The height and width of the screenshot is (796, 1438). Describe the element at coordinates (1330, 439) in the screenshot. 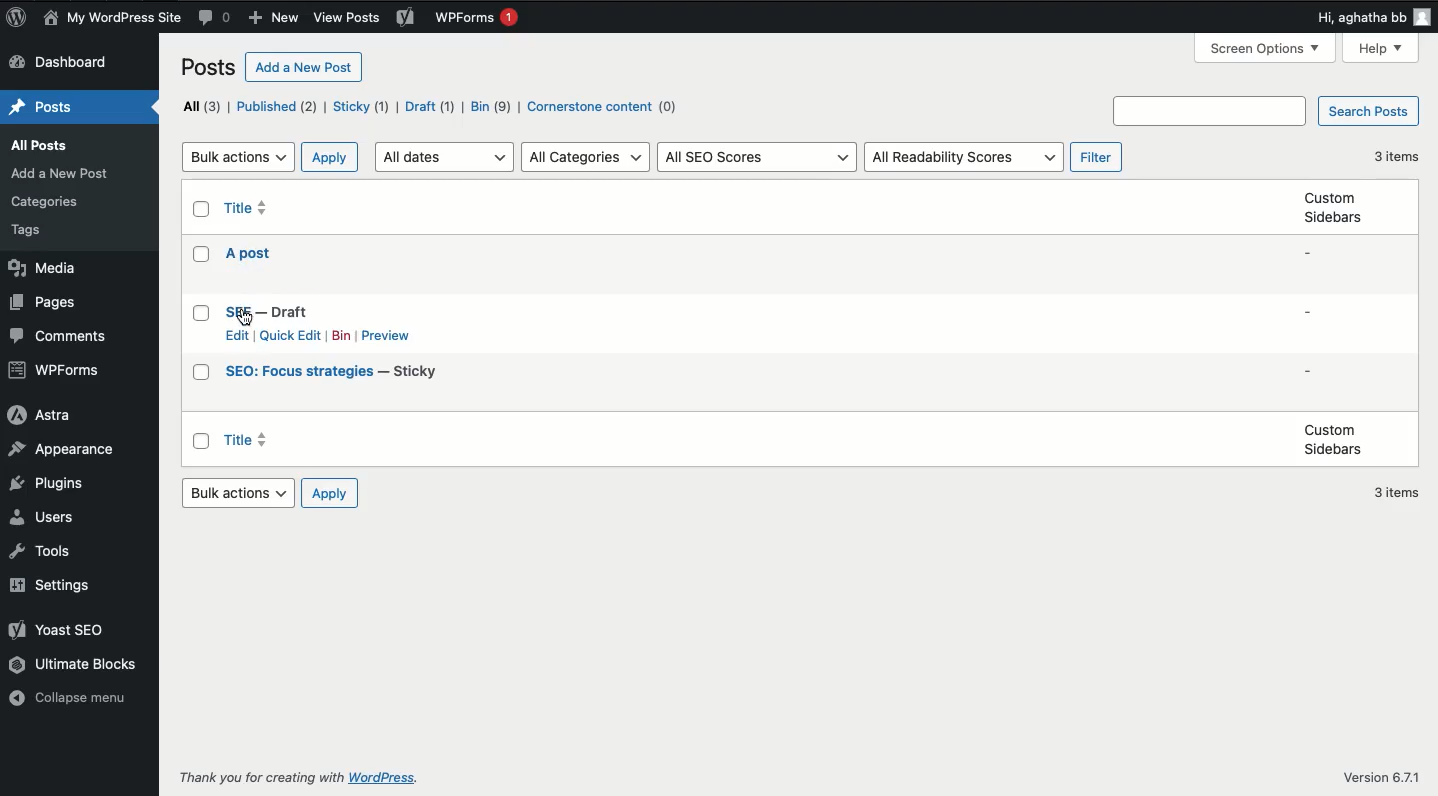

I see `Custom sidebars ` at that location.